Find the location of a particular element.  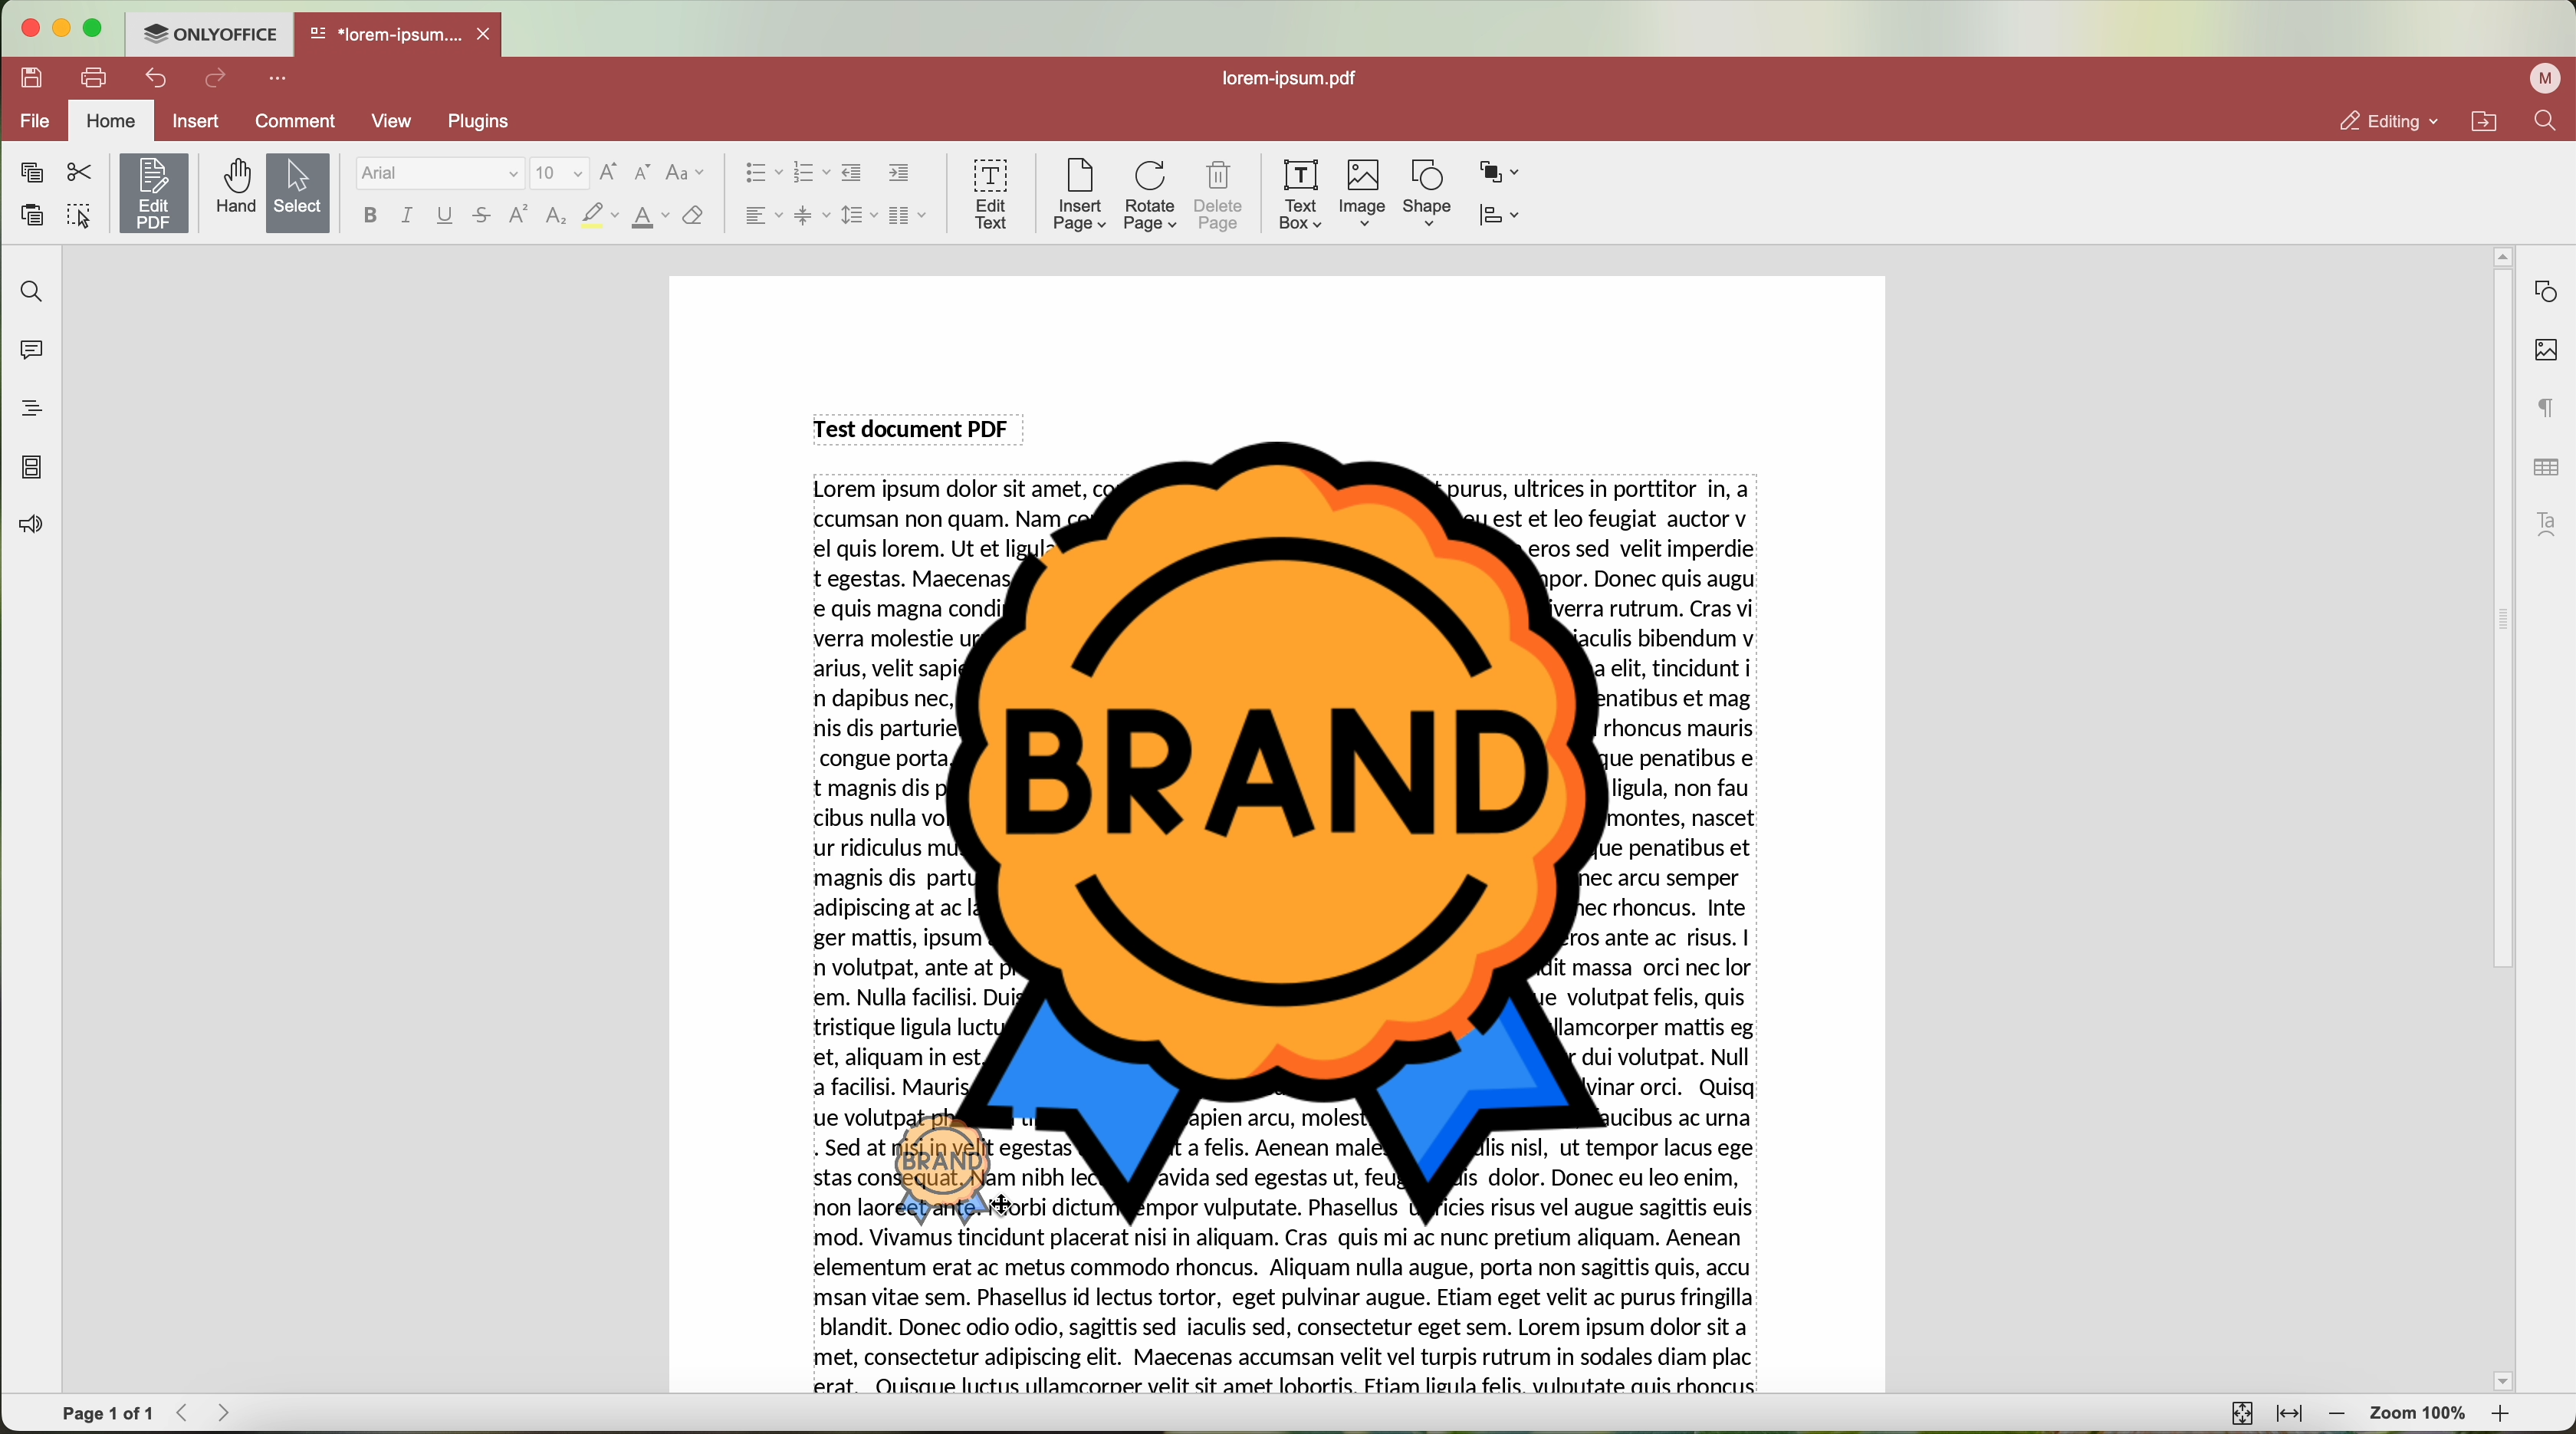

insert is located at coordinates (195, 120).